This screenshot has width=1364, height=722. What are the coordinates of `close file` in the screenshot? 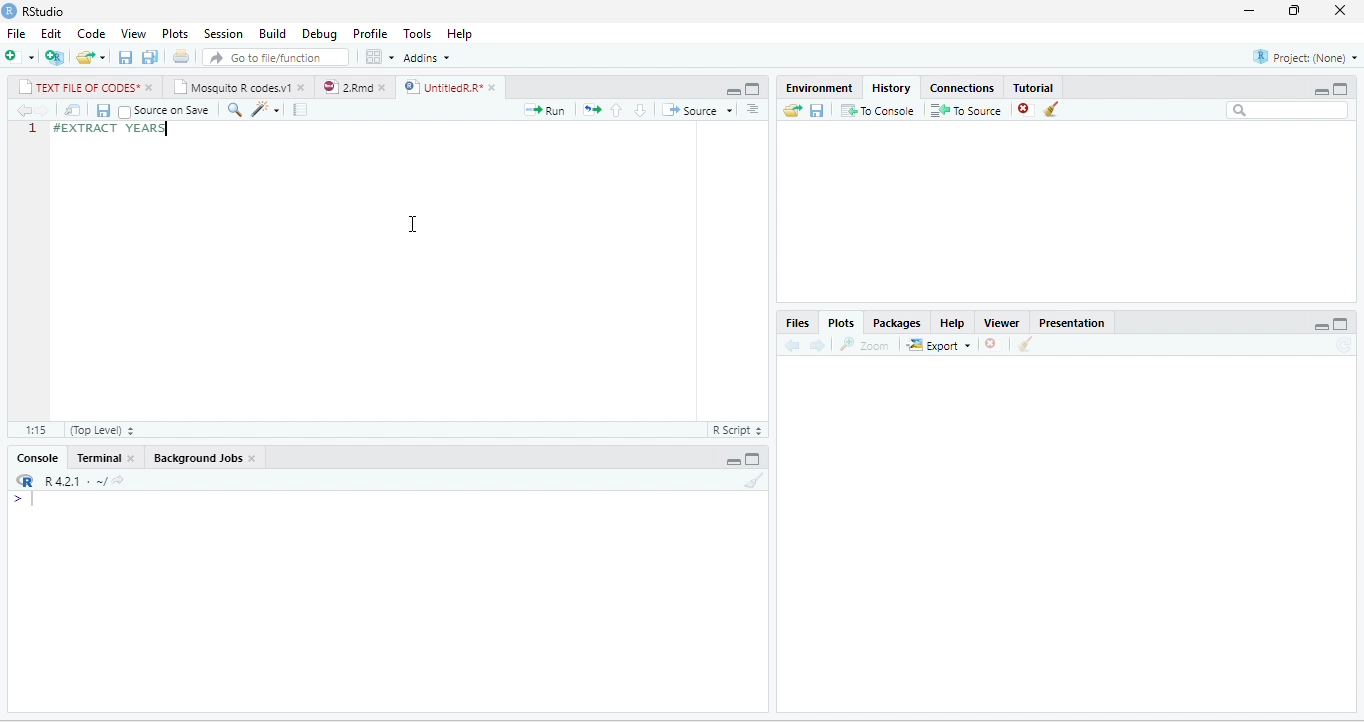 It's located at (996, 344).